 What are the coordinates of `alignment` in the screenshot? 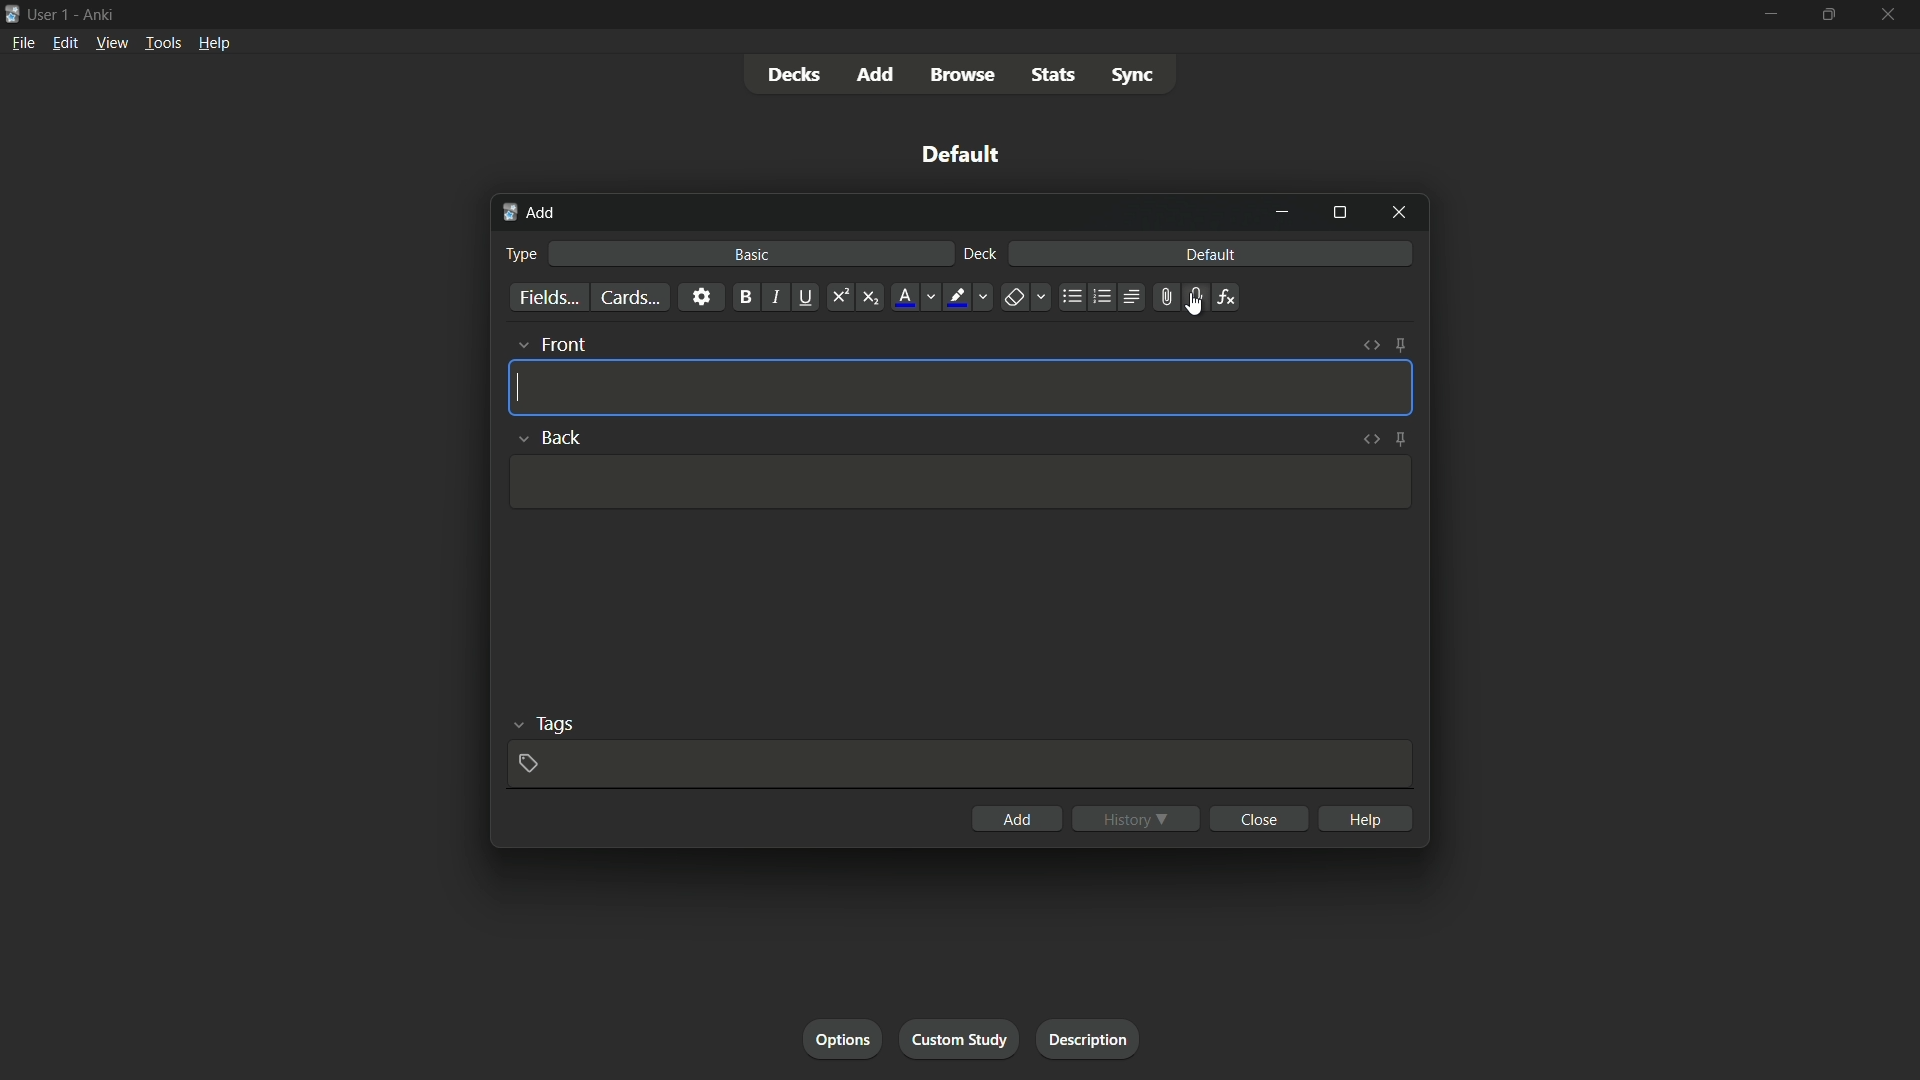 It's located at (1131, 299).